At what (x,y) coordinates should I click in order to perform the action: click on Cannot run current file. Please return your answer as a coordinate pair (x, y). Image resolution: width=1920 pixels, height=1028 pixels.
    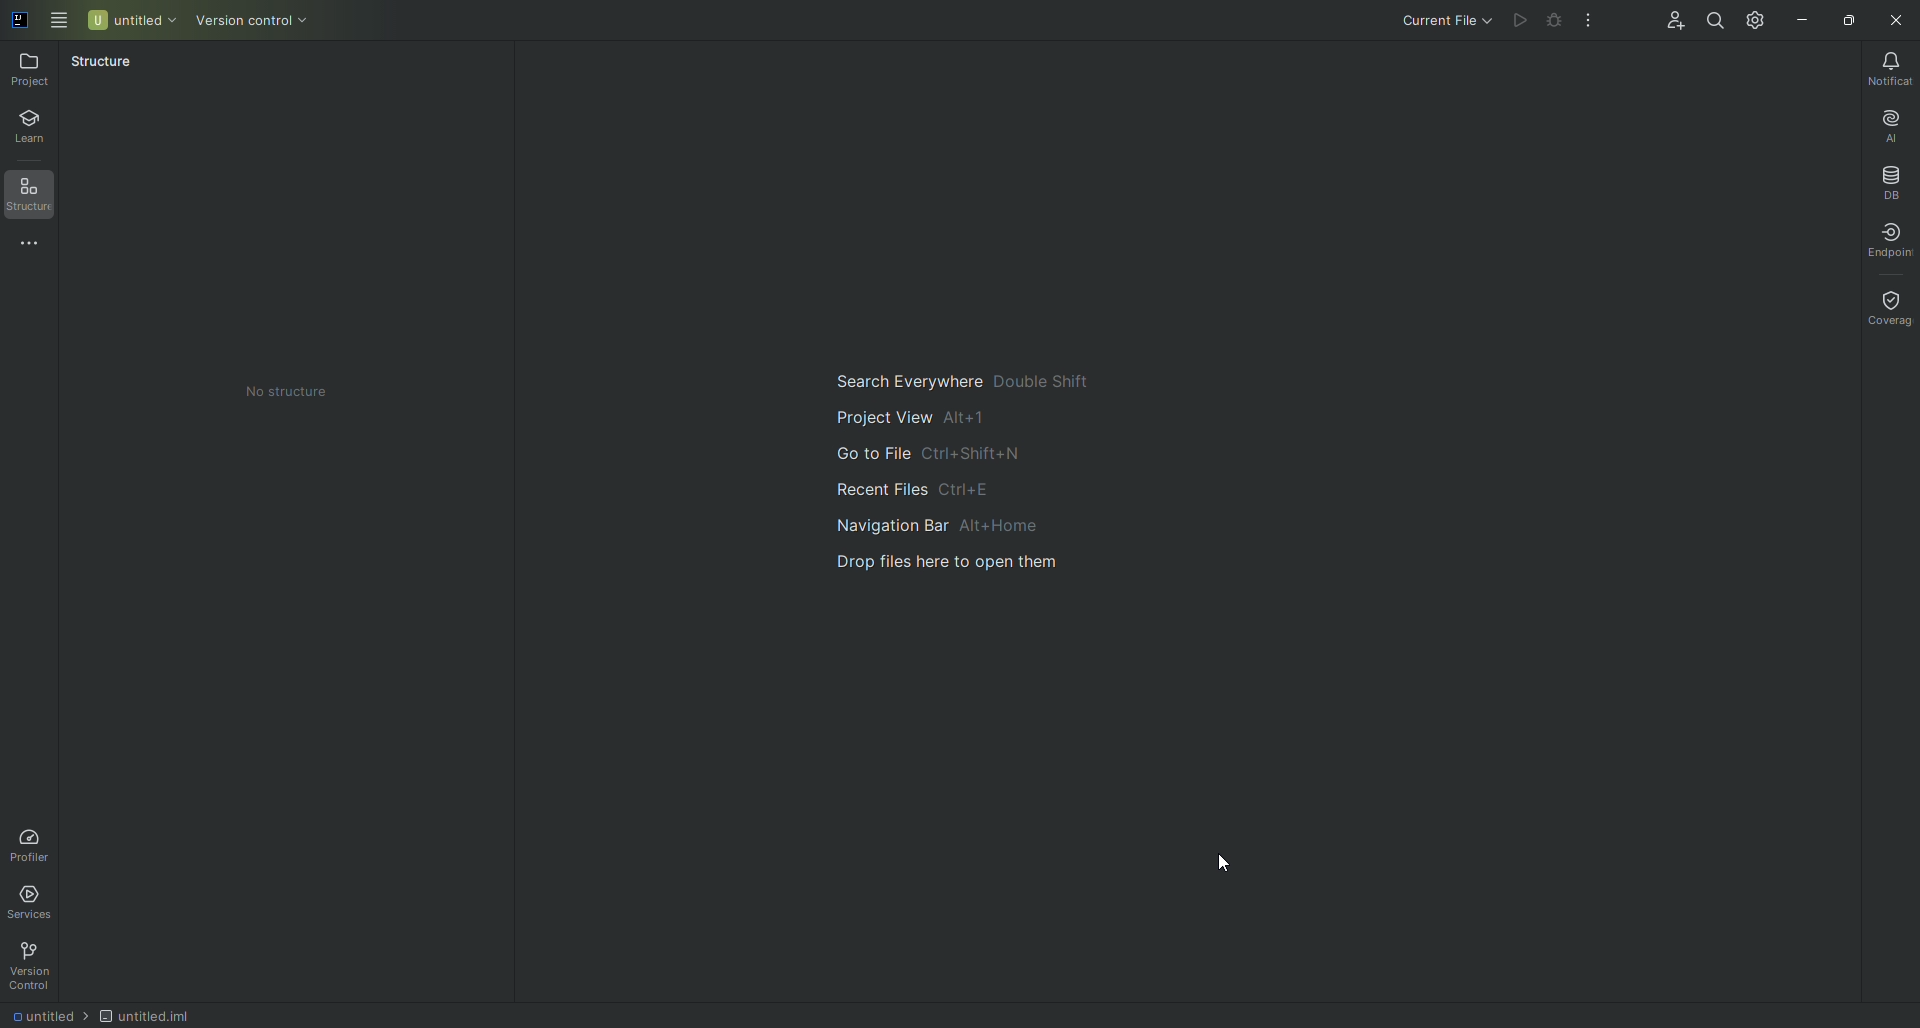
    Looking at the image, I should click on (1522, 21).